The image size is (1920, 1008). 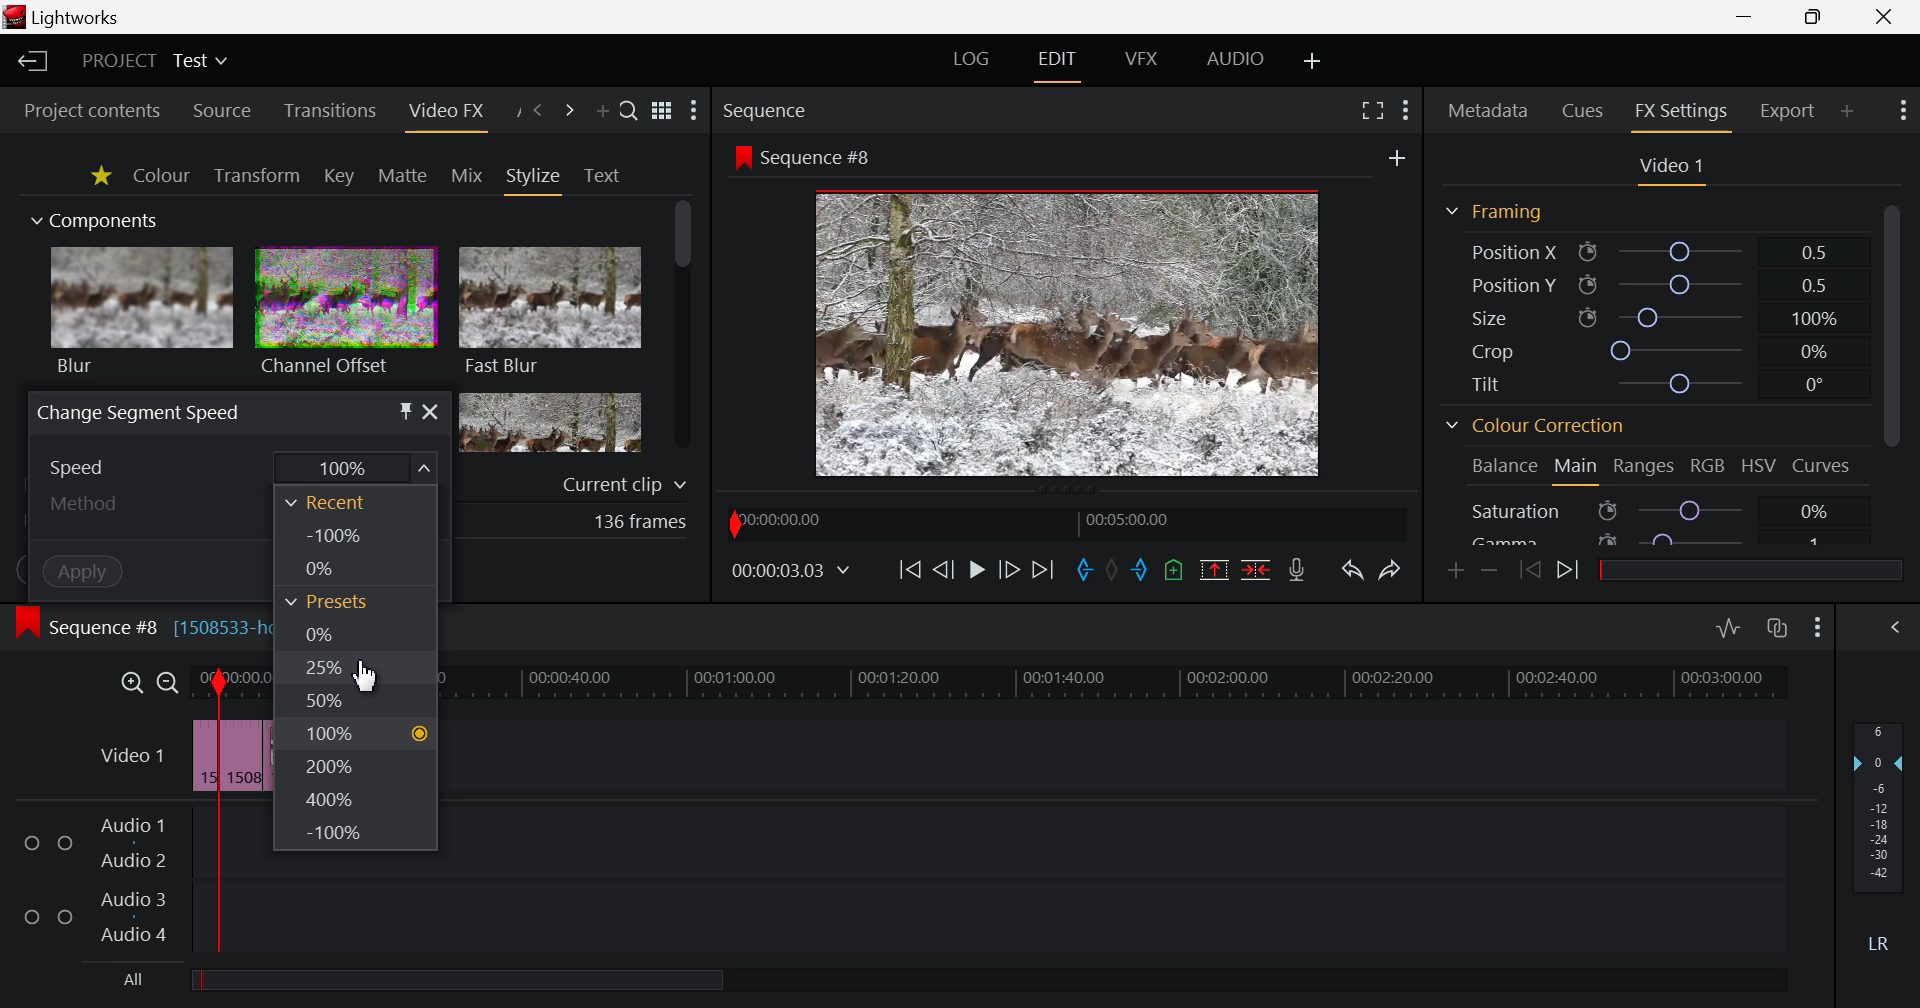 What do you see at coordinates (1888, 17) in the screenshot?
I see `Close` at bounding box center [1888, 17].